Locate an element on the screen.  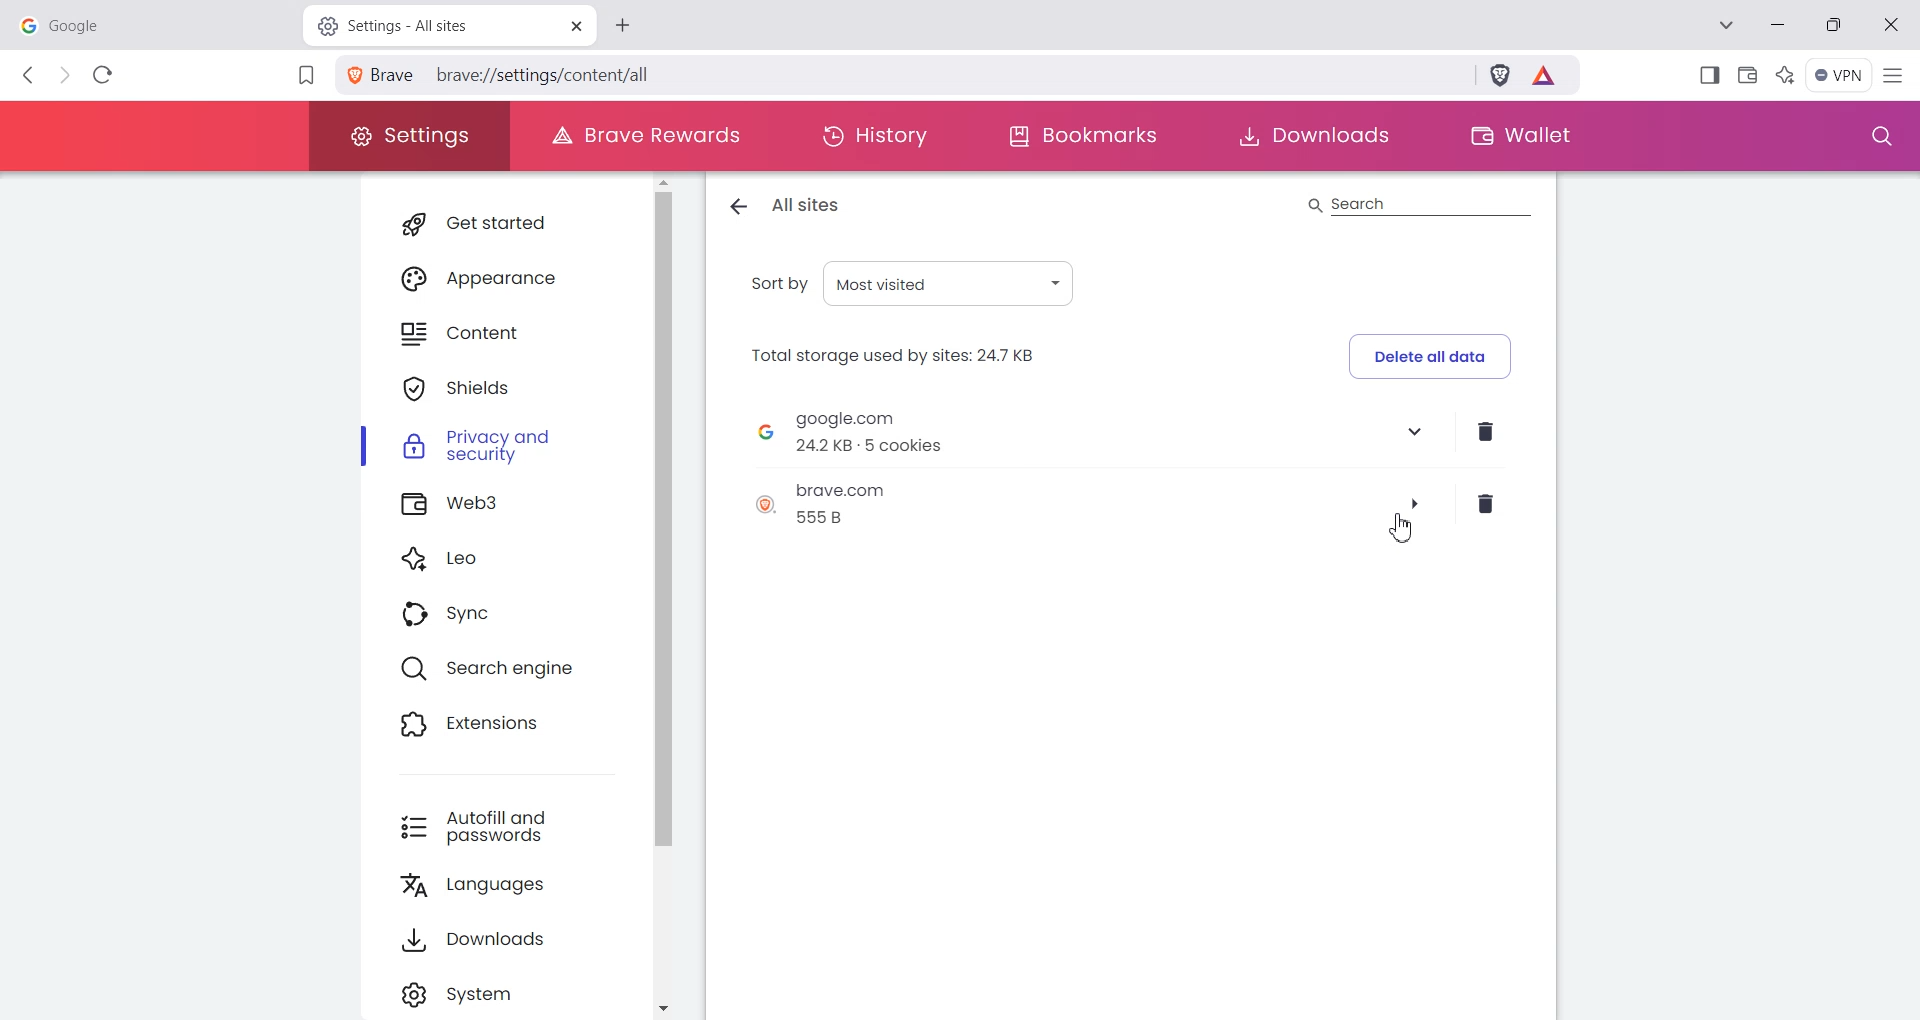
Google site is located at coordinates (1090, 435).